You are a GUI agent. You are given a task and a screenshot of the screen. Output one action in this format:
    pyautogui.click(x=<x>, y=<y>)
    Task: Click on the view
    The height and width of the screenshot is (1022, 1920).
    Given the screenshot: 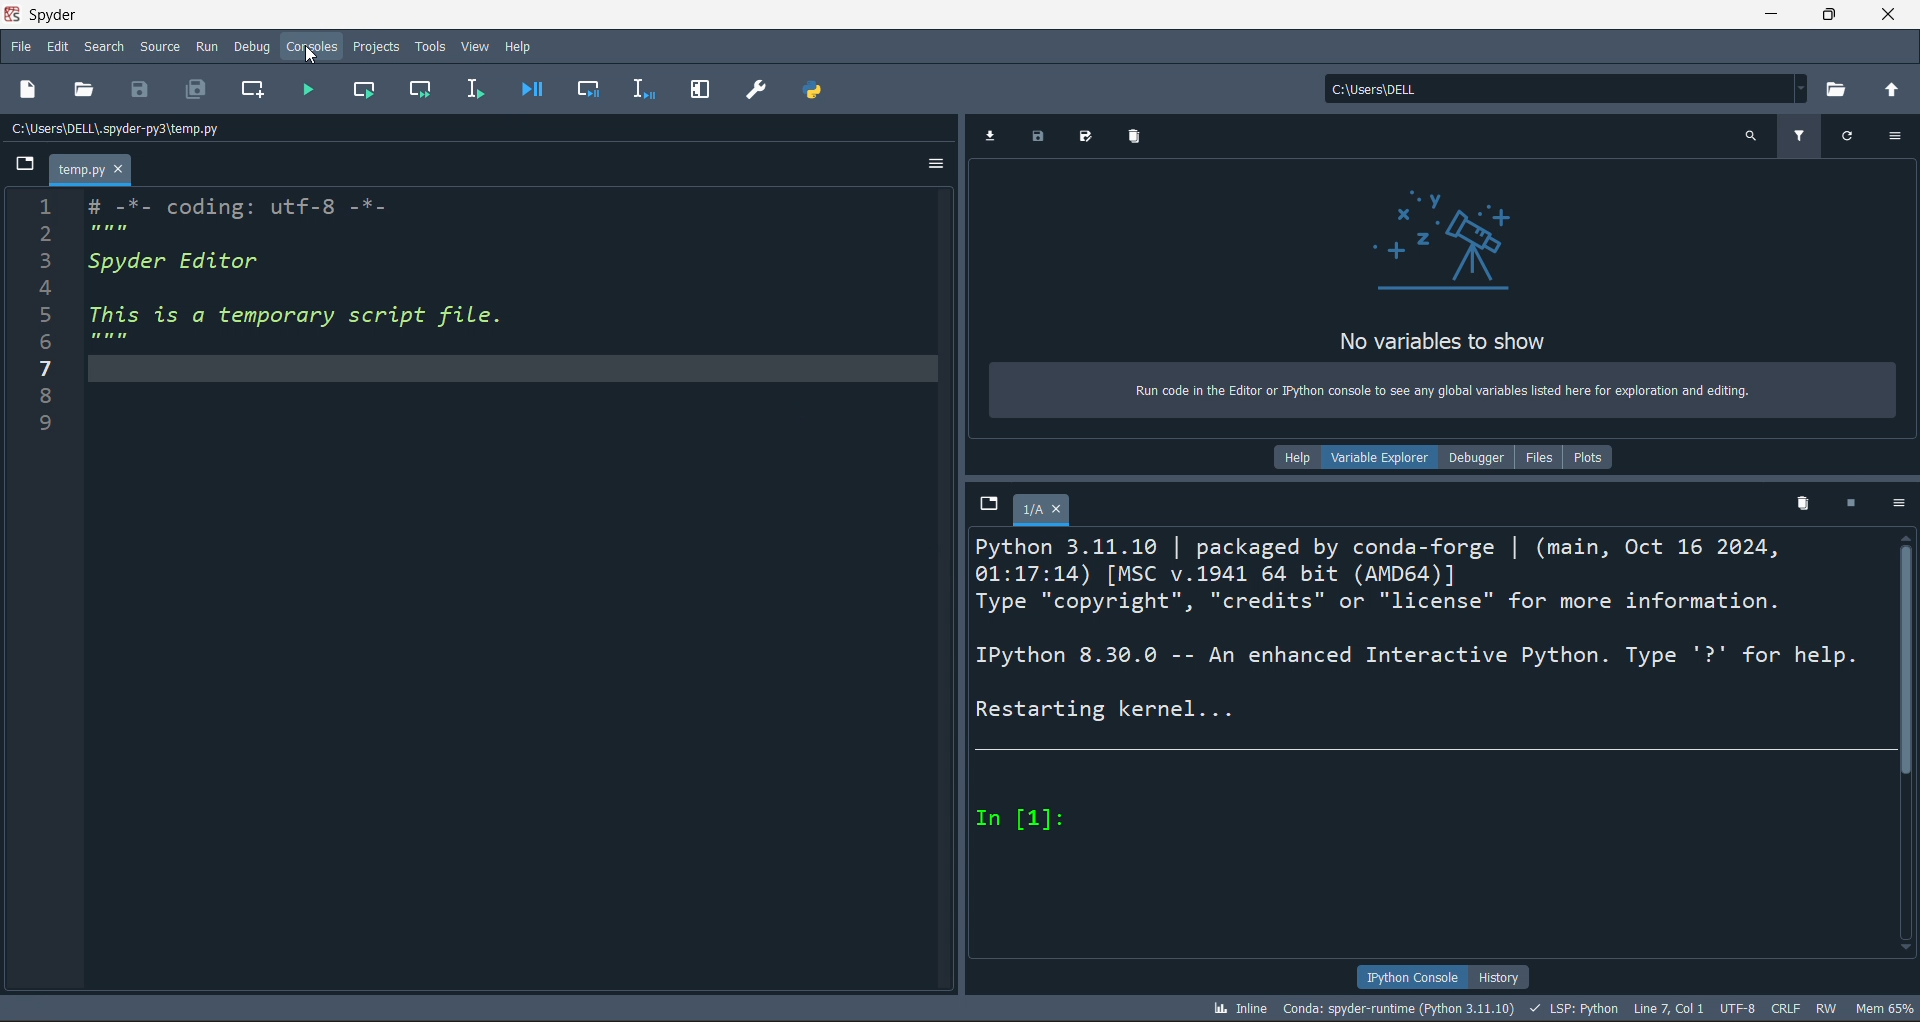 What is the action you would take?
    pyautogui.click(x=473, y=46)
    